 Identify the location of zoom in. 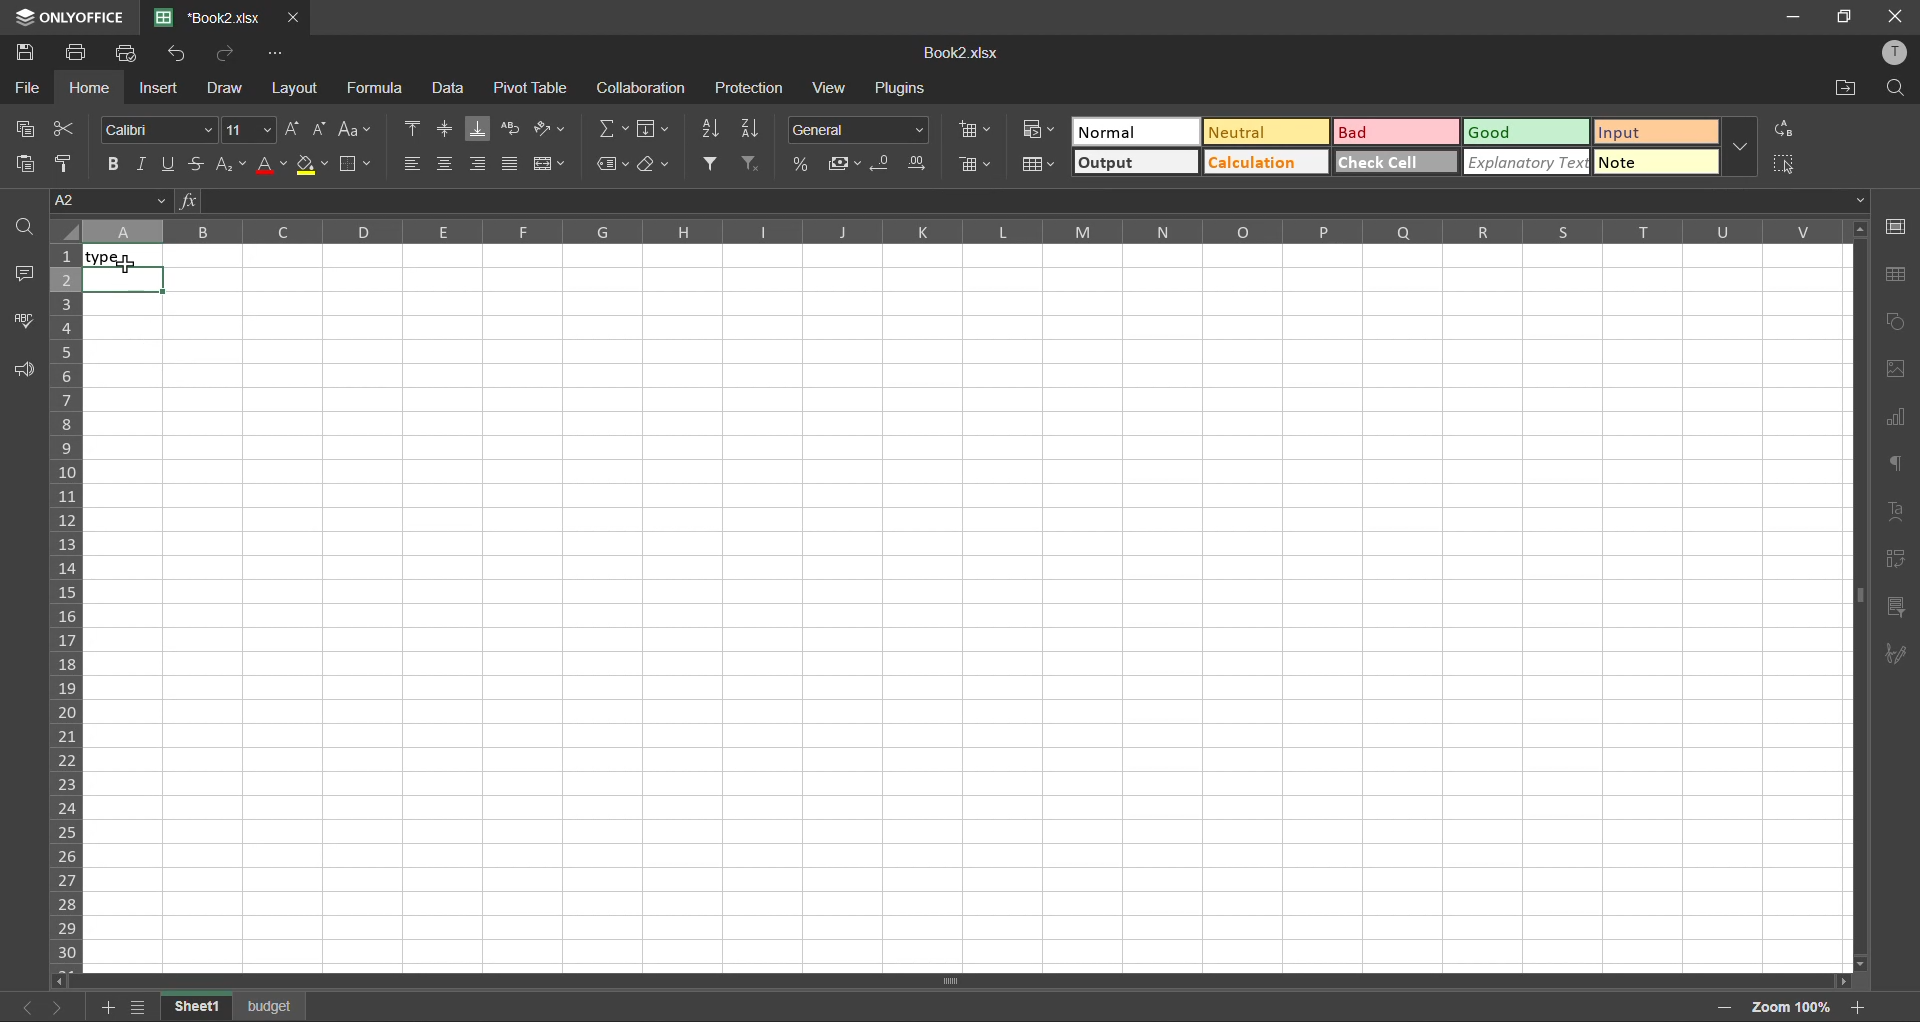
(1861, 1007).